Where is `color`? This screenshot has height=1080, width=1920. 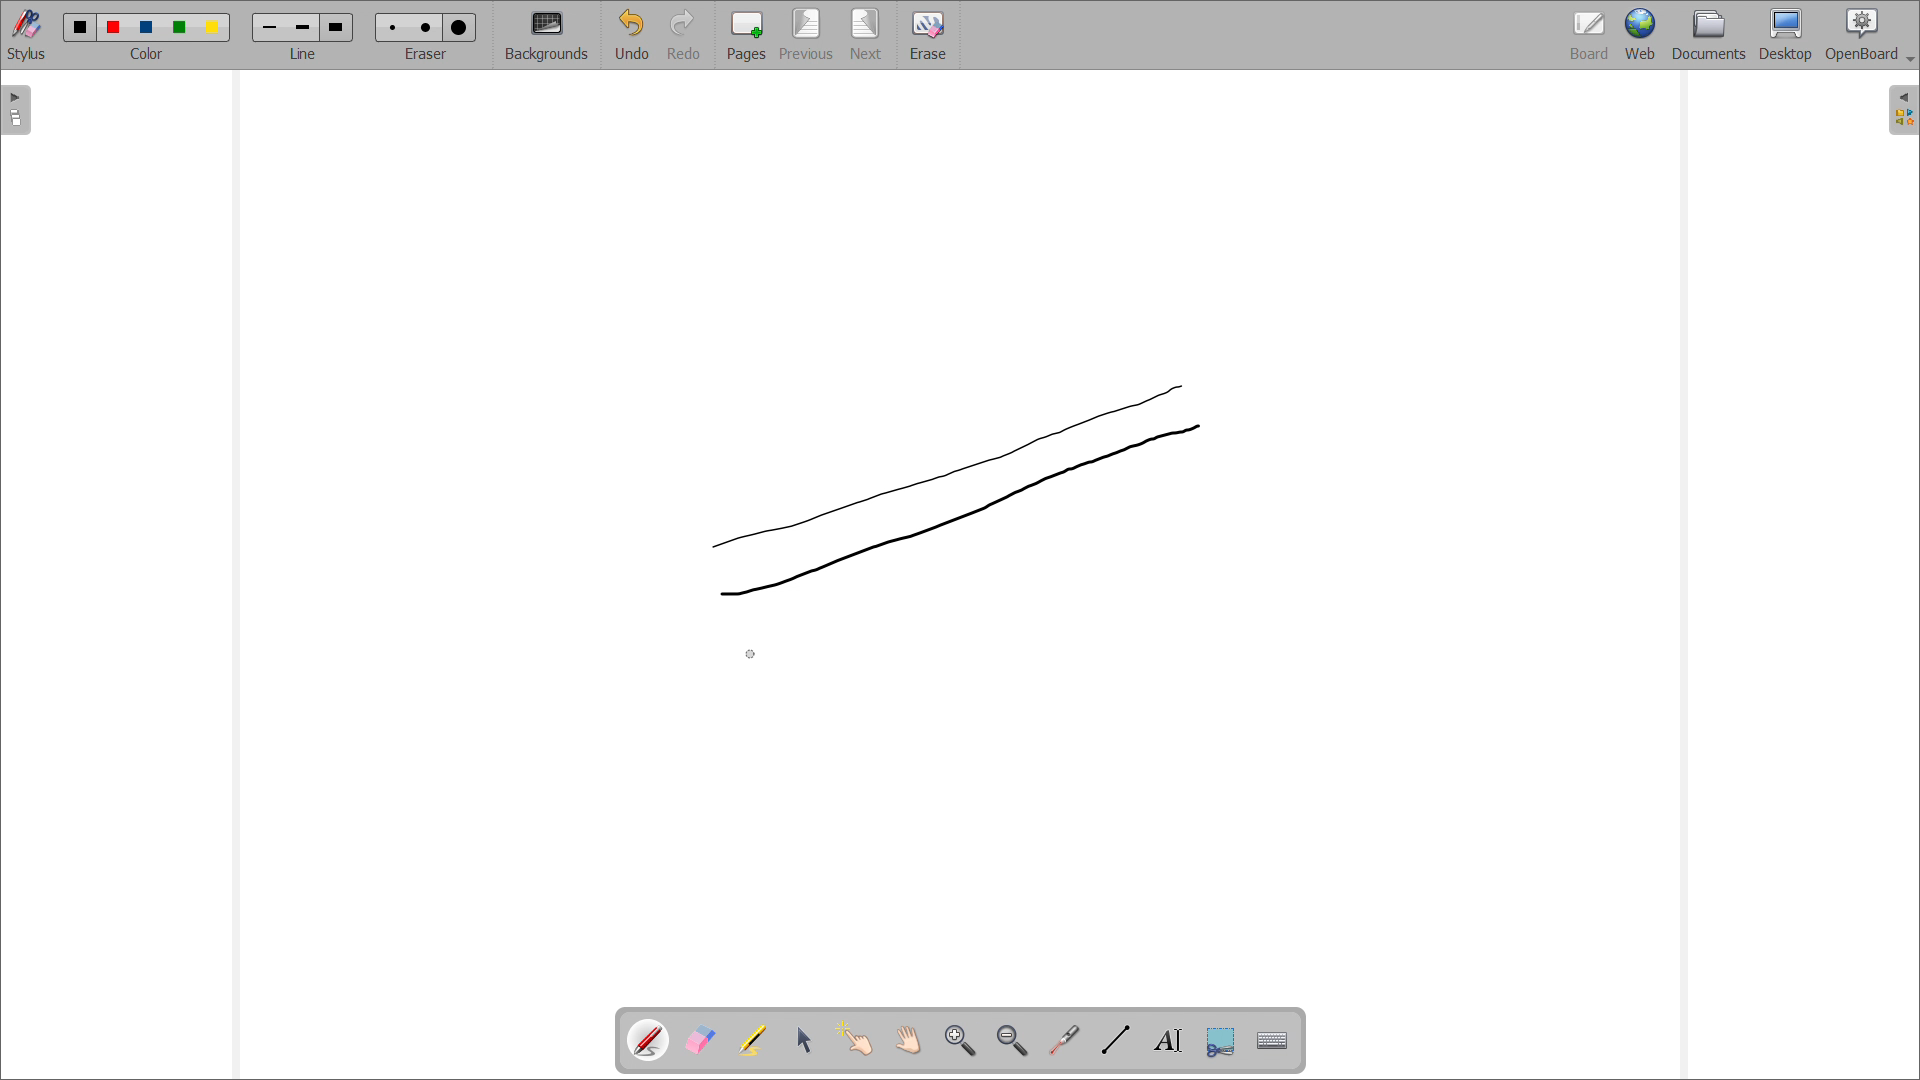 color is located at coordinates (81, 26).